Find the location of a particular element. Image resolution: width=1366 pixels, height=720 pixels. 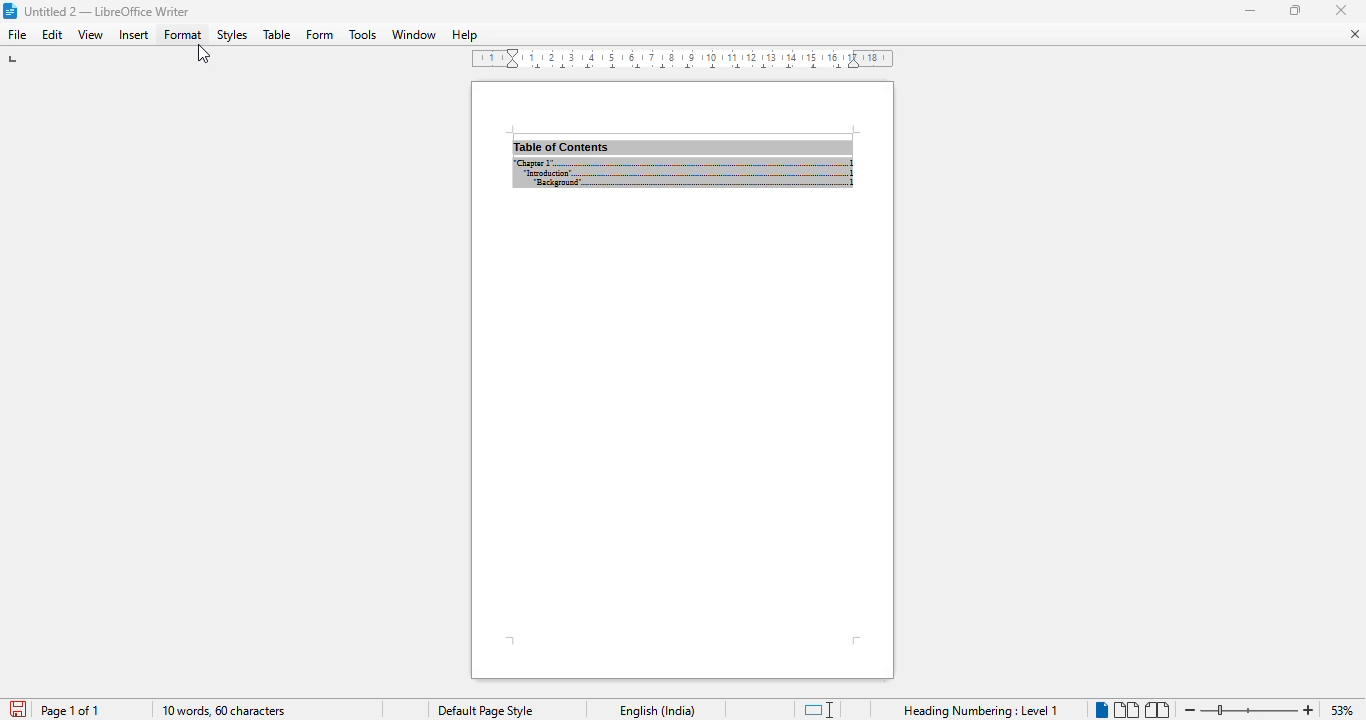

title is located at coordinates (107, 11).